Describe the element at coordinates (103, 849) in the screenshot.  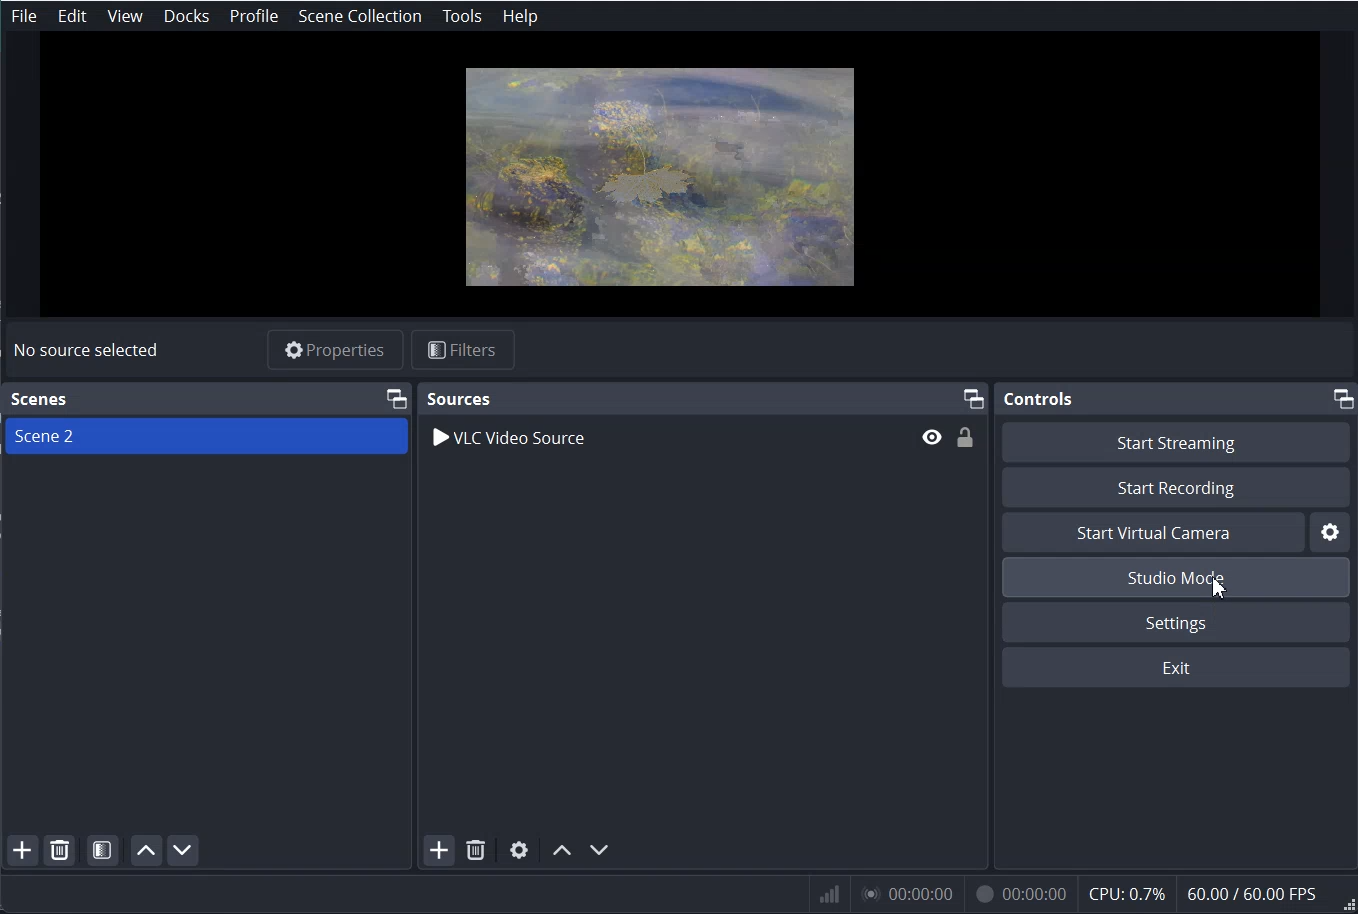
I see `Open Scene filter` at that location.